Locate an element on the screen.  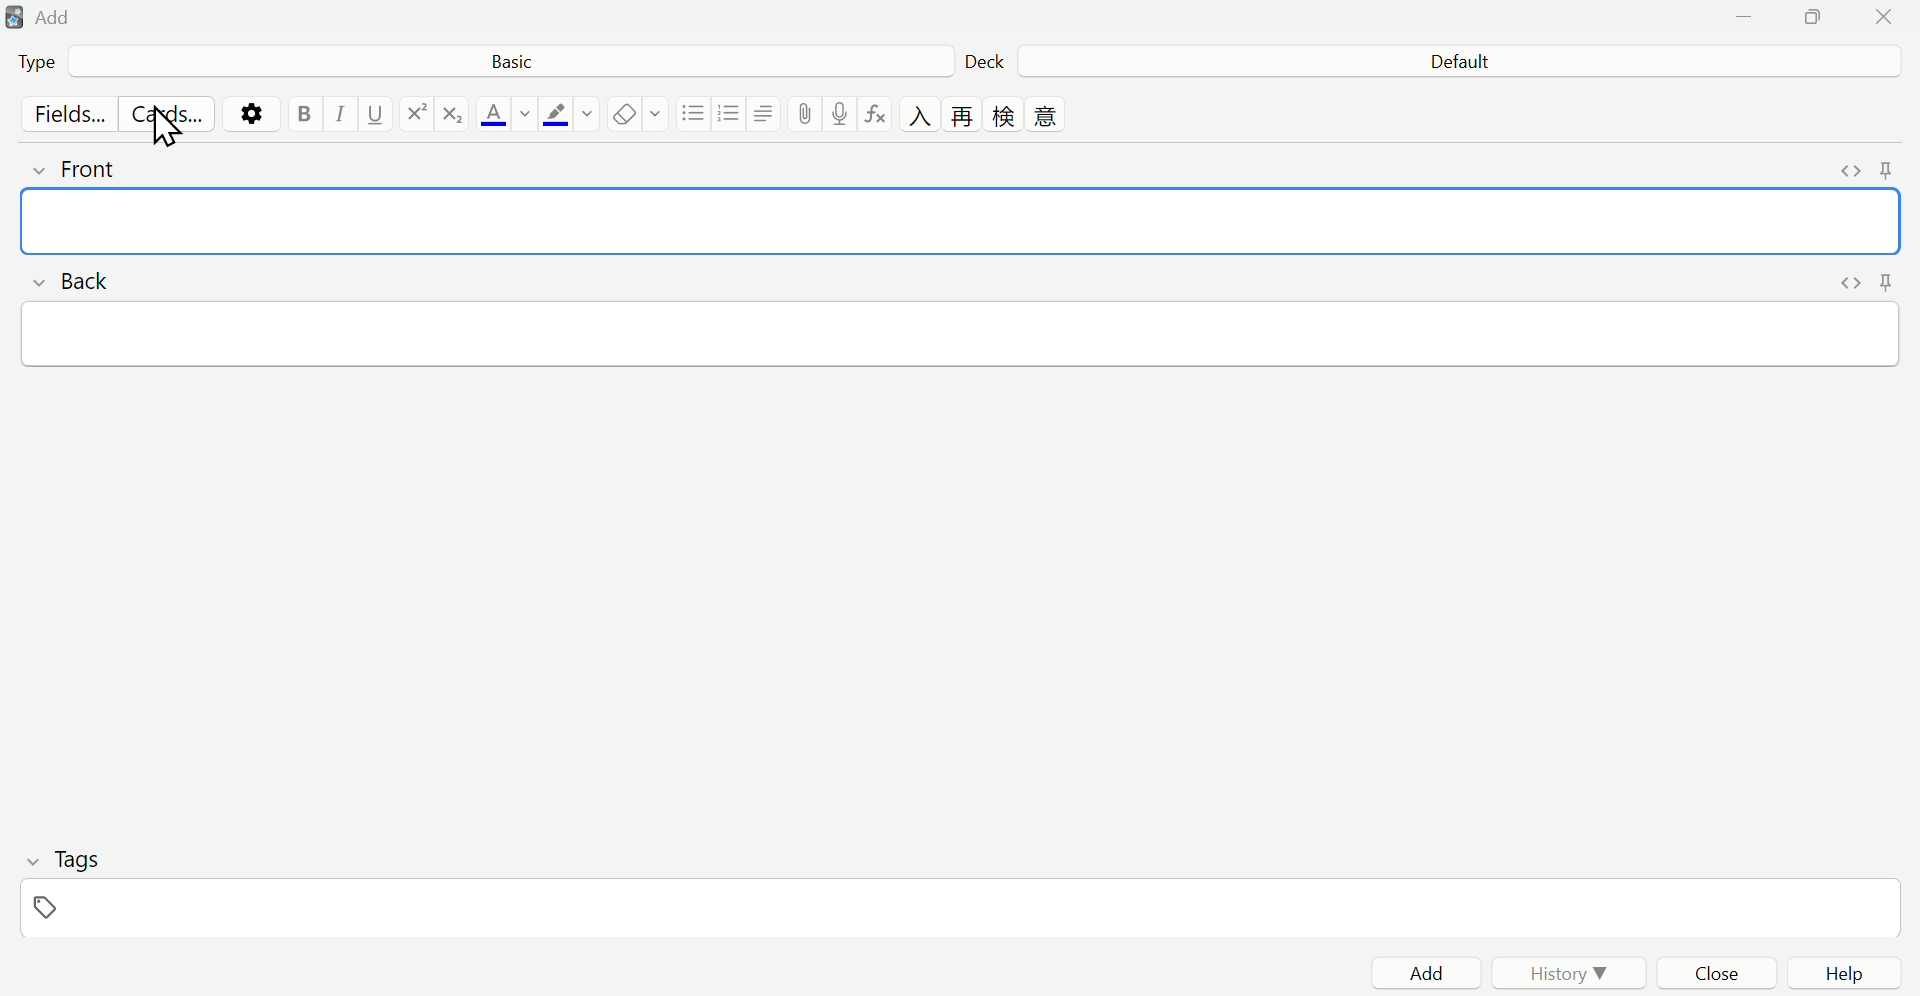
Close is located at coordinates (1715, 971).